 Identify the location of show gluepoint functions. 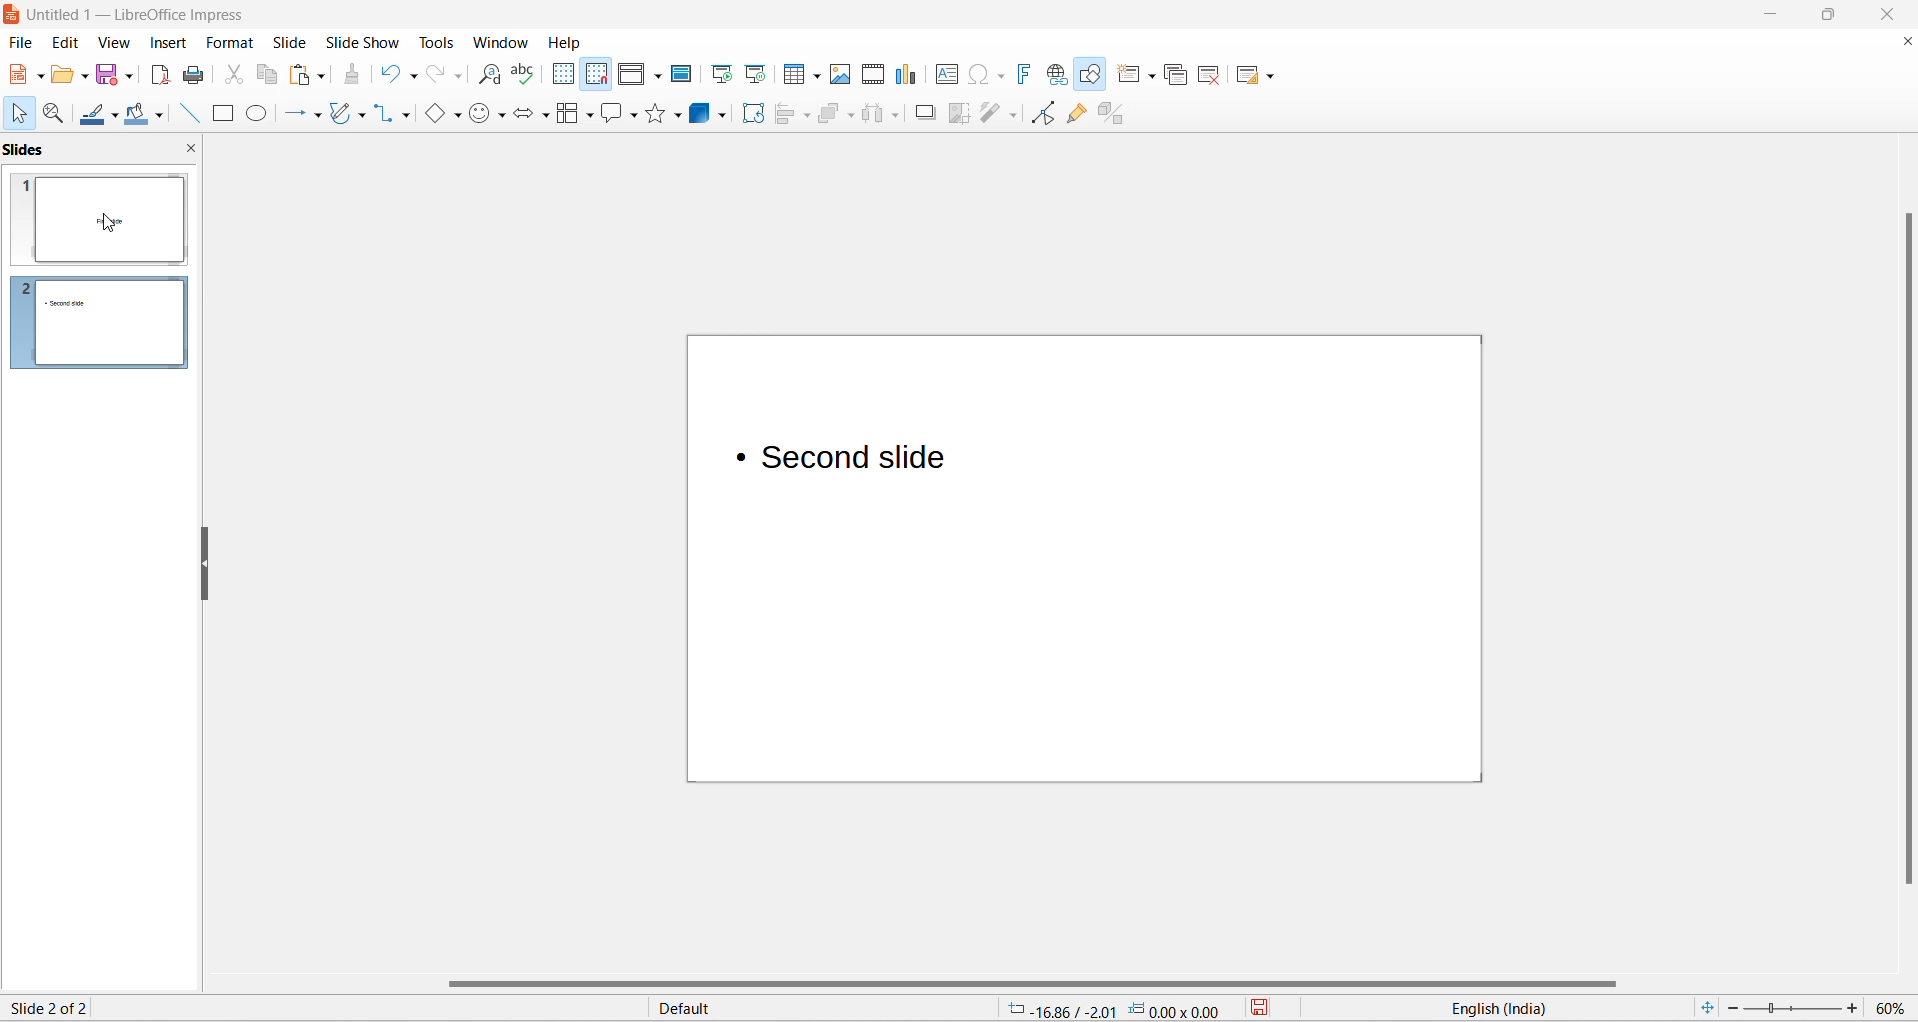
(1078, 113).